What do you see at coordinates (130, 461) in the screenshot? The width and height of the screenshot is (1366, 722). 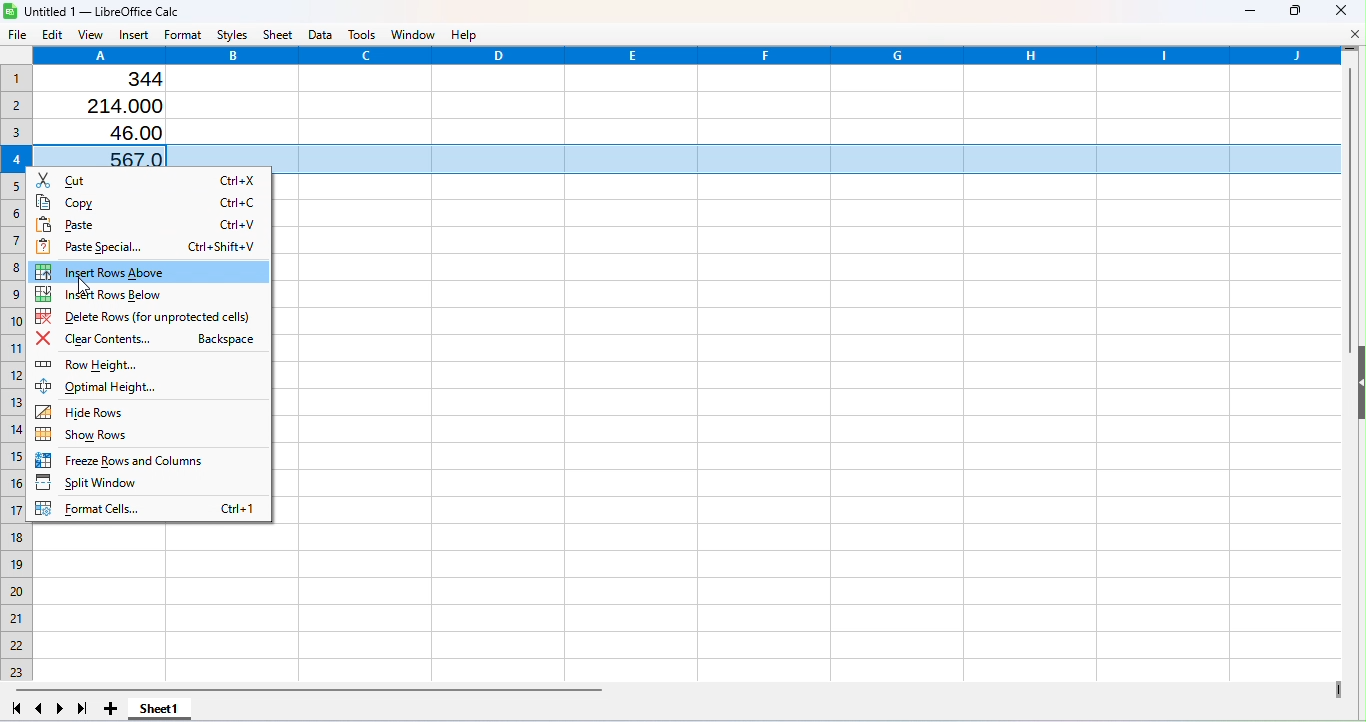 I see `Freeze Rows and Columns` at bounding box center [130, 461].